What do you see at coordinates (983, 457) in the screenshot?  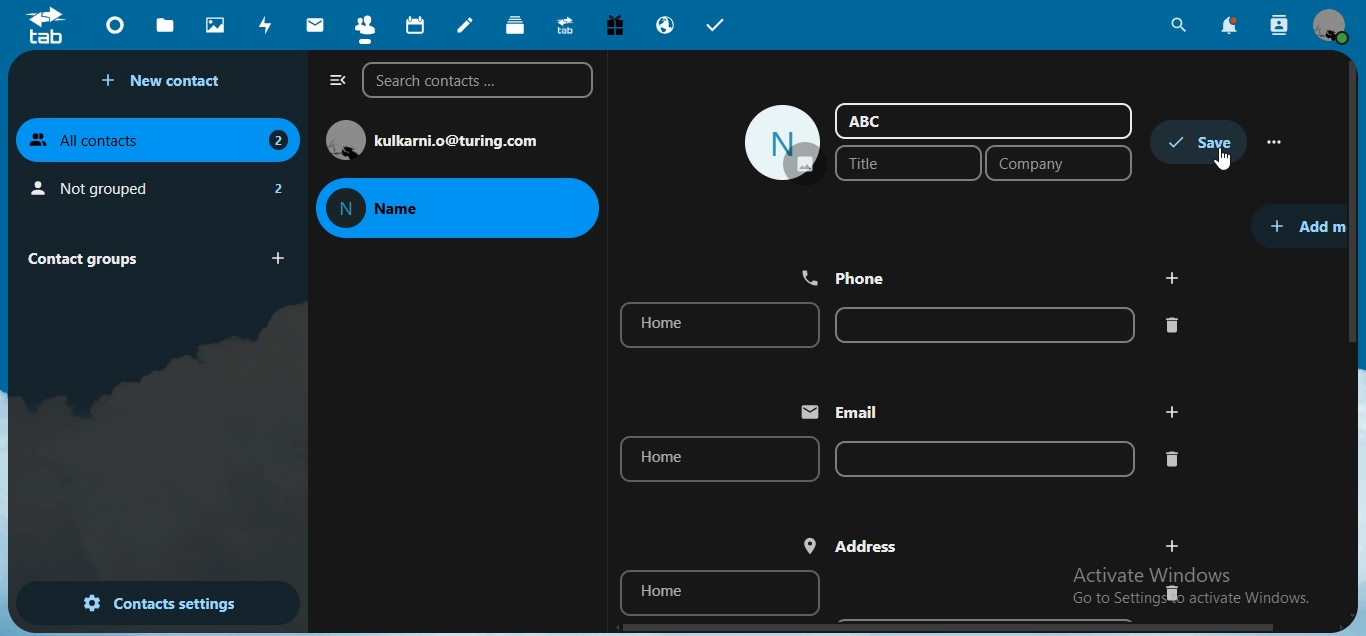 I see `` at bounding box center [983, 457].